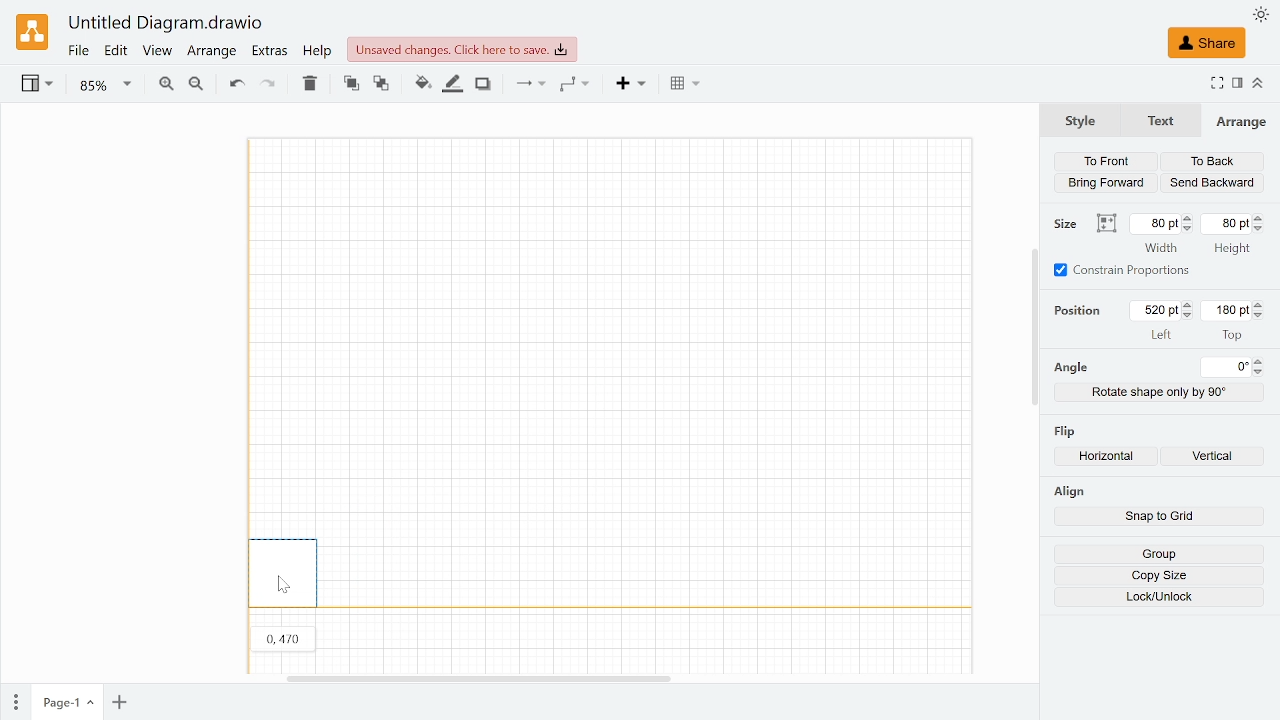 The image size is (1280, 720). I want to click on To font, so click(351, 84).